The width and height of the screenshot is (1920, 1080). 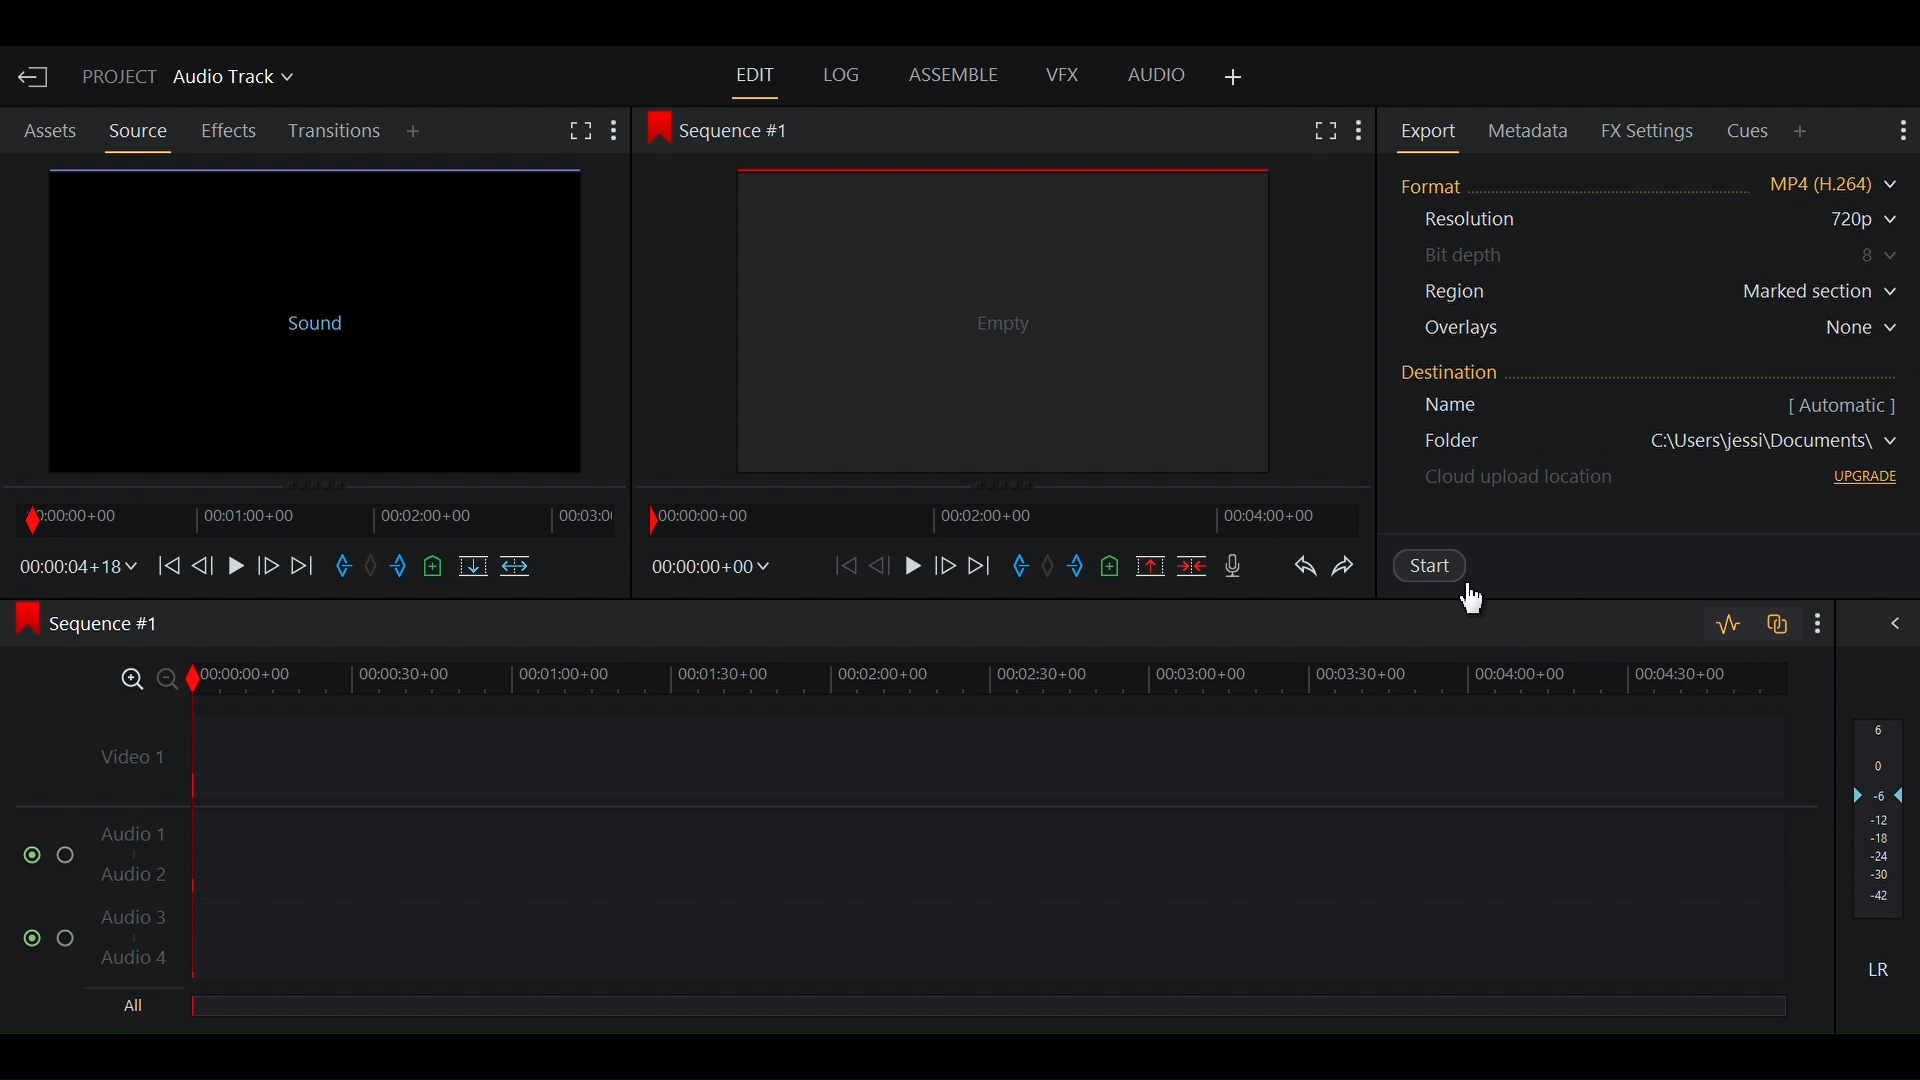 I want to click on FX Settings, so click(x=1648, y=130).